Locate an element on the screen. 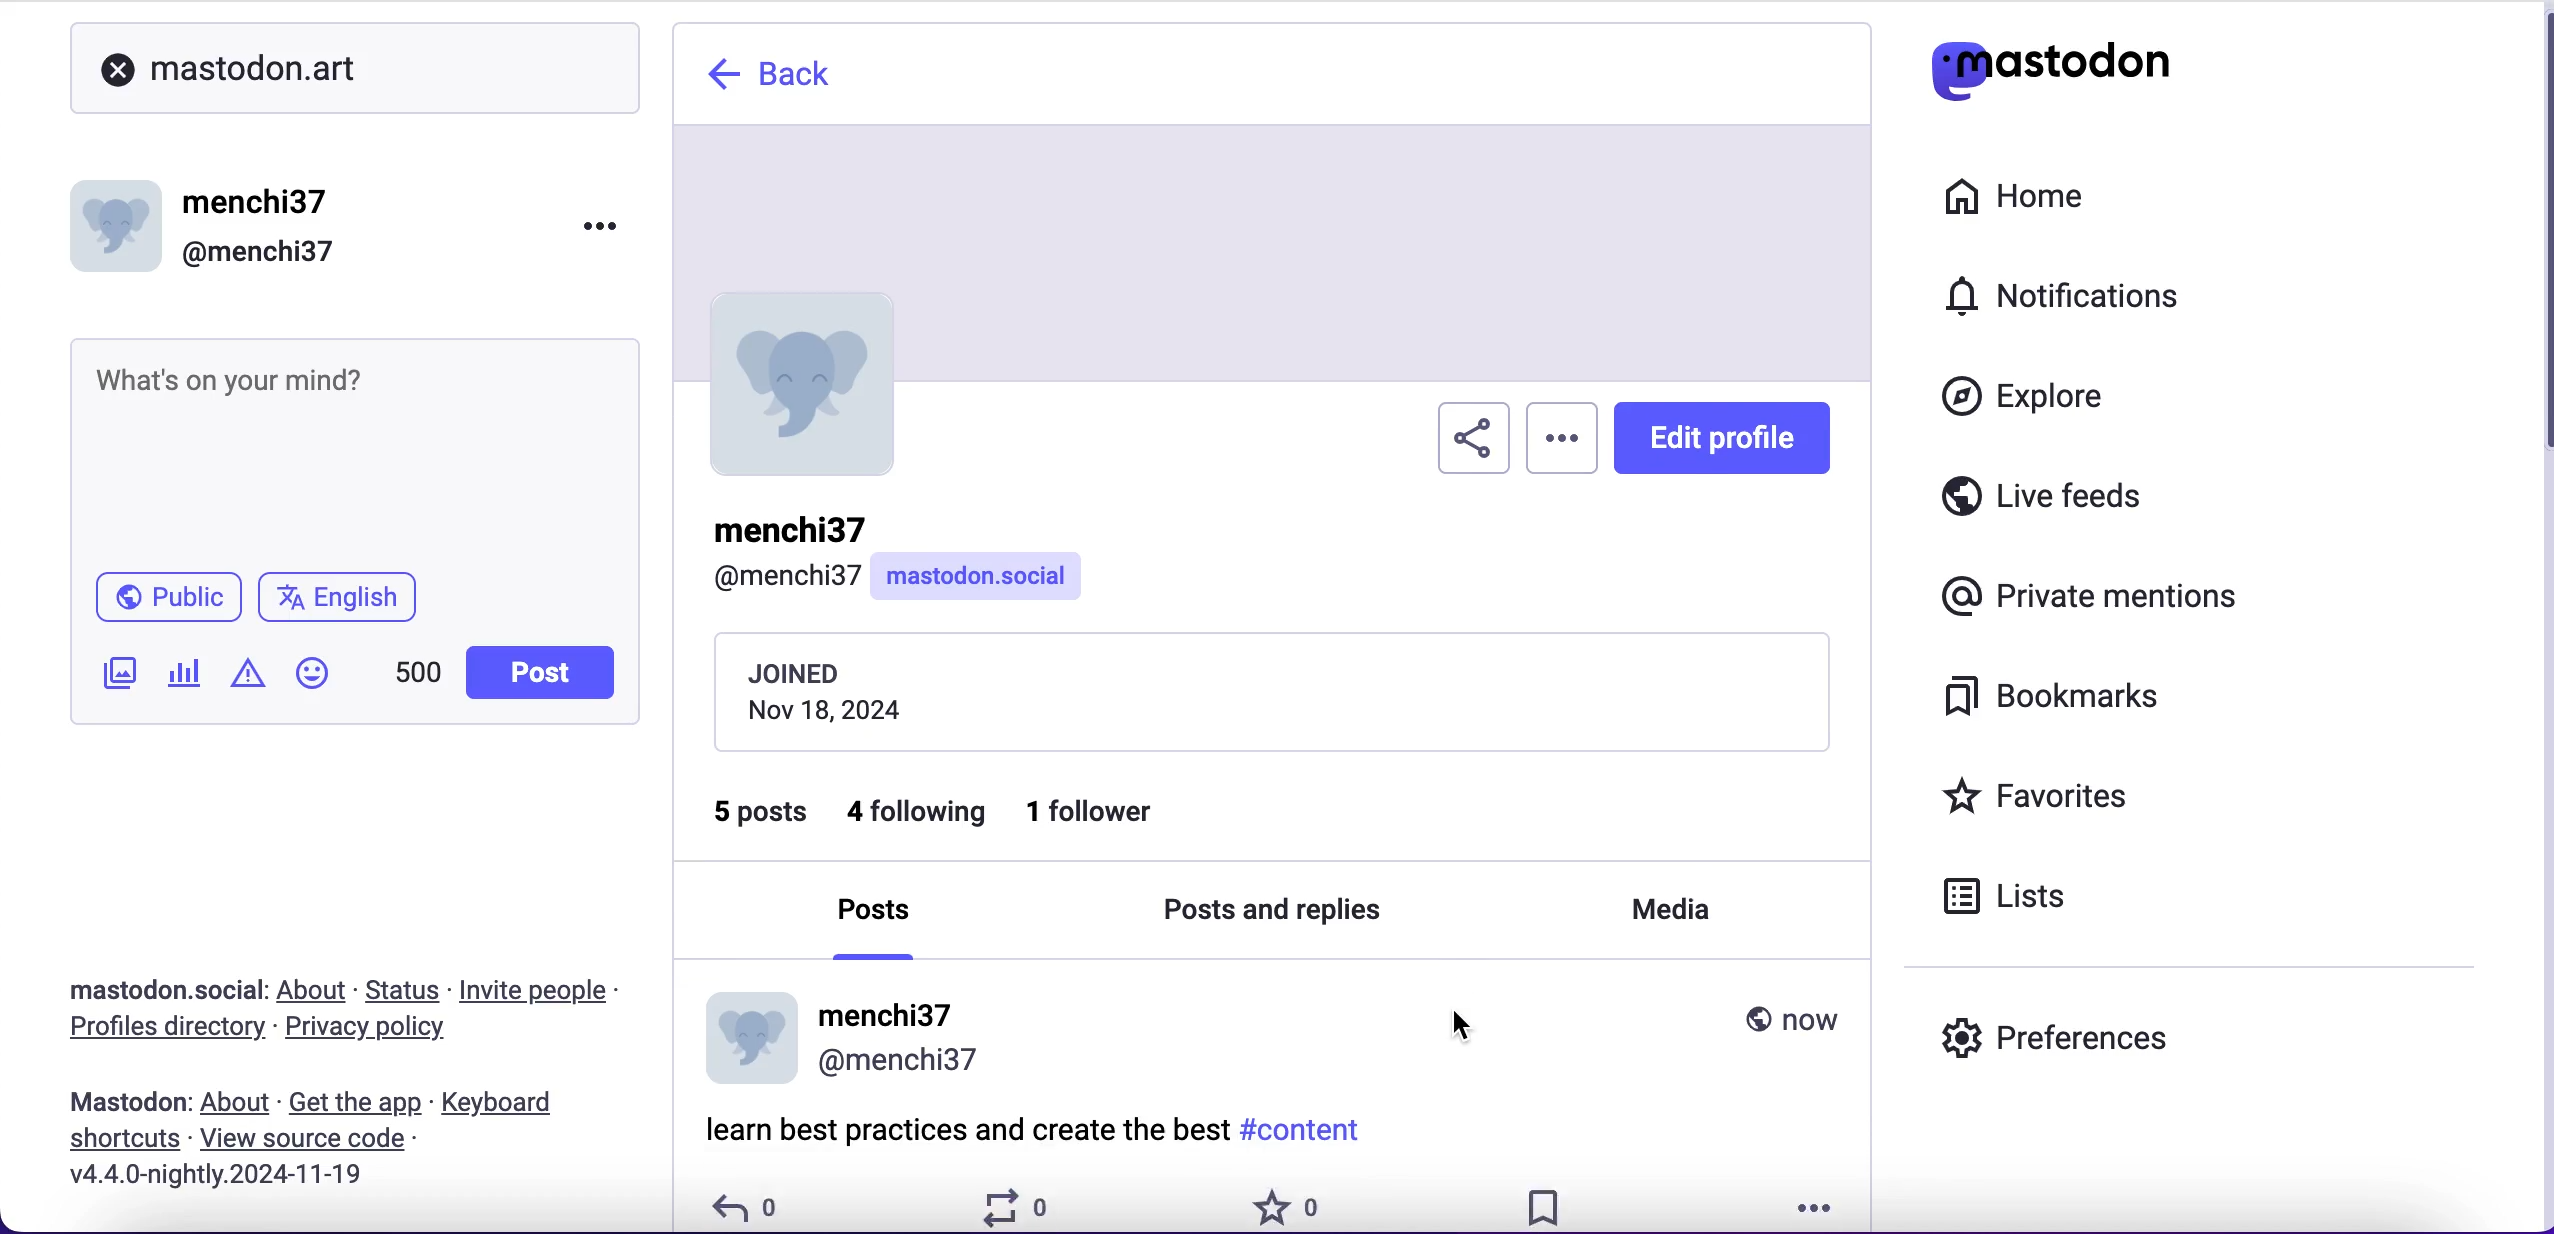  add warnings is located at coordinates (247, 680).